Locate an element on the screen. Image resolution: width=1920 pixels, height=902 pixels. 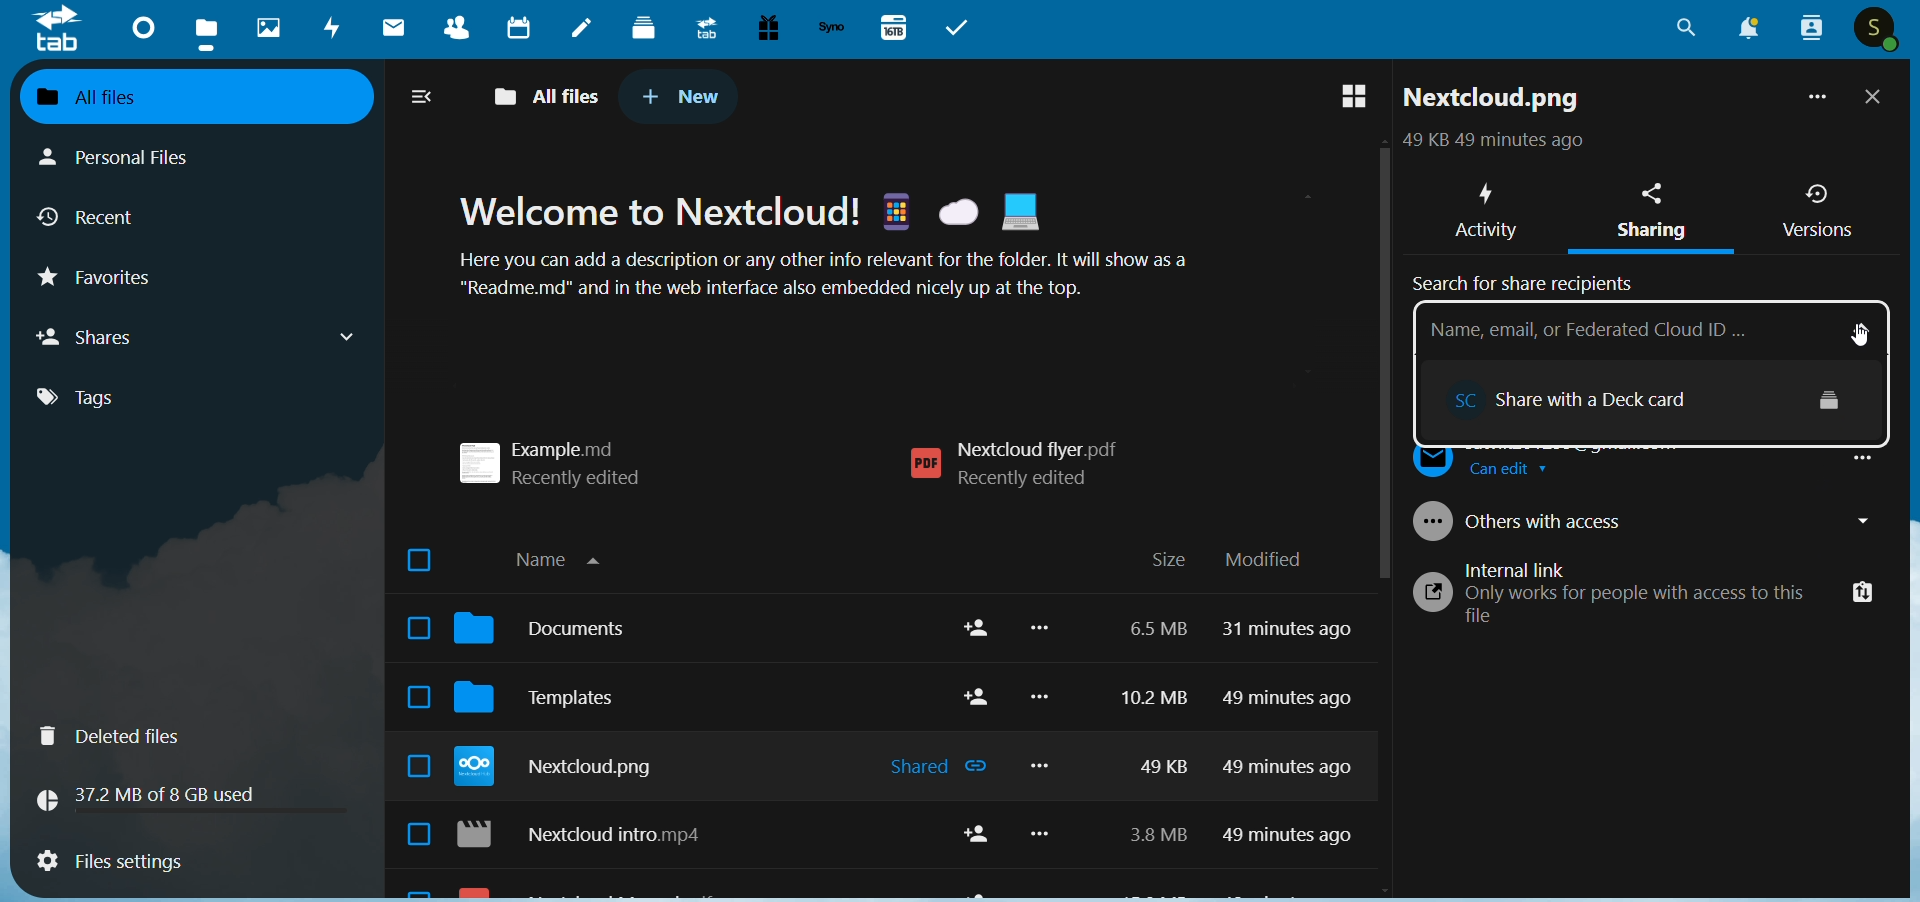
versions is located at coordinates (1817, 211).